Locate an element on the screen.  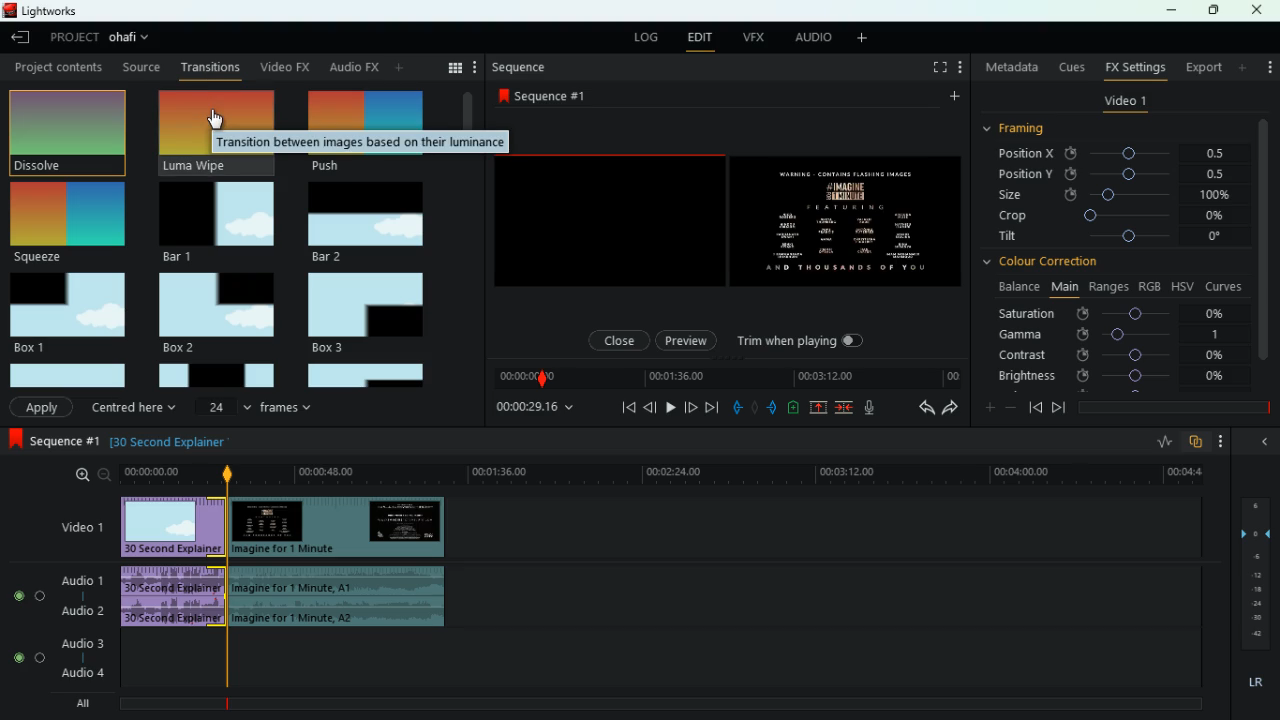
tooltip is located at coordinates (361, 139).